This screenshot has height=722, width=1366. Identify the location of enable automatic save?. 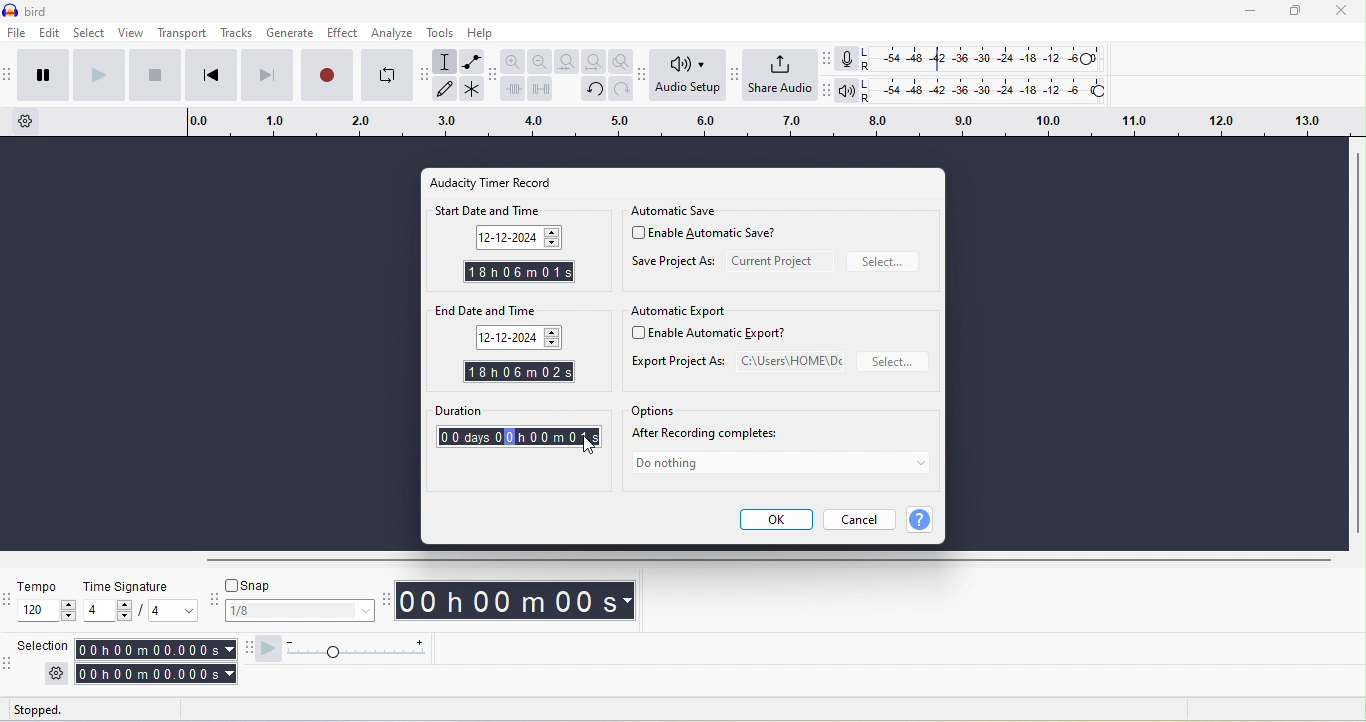
(712, 236).